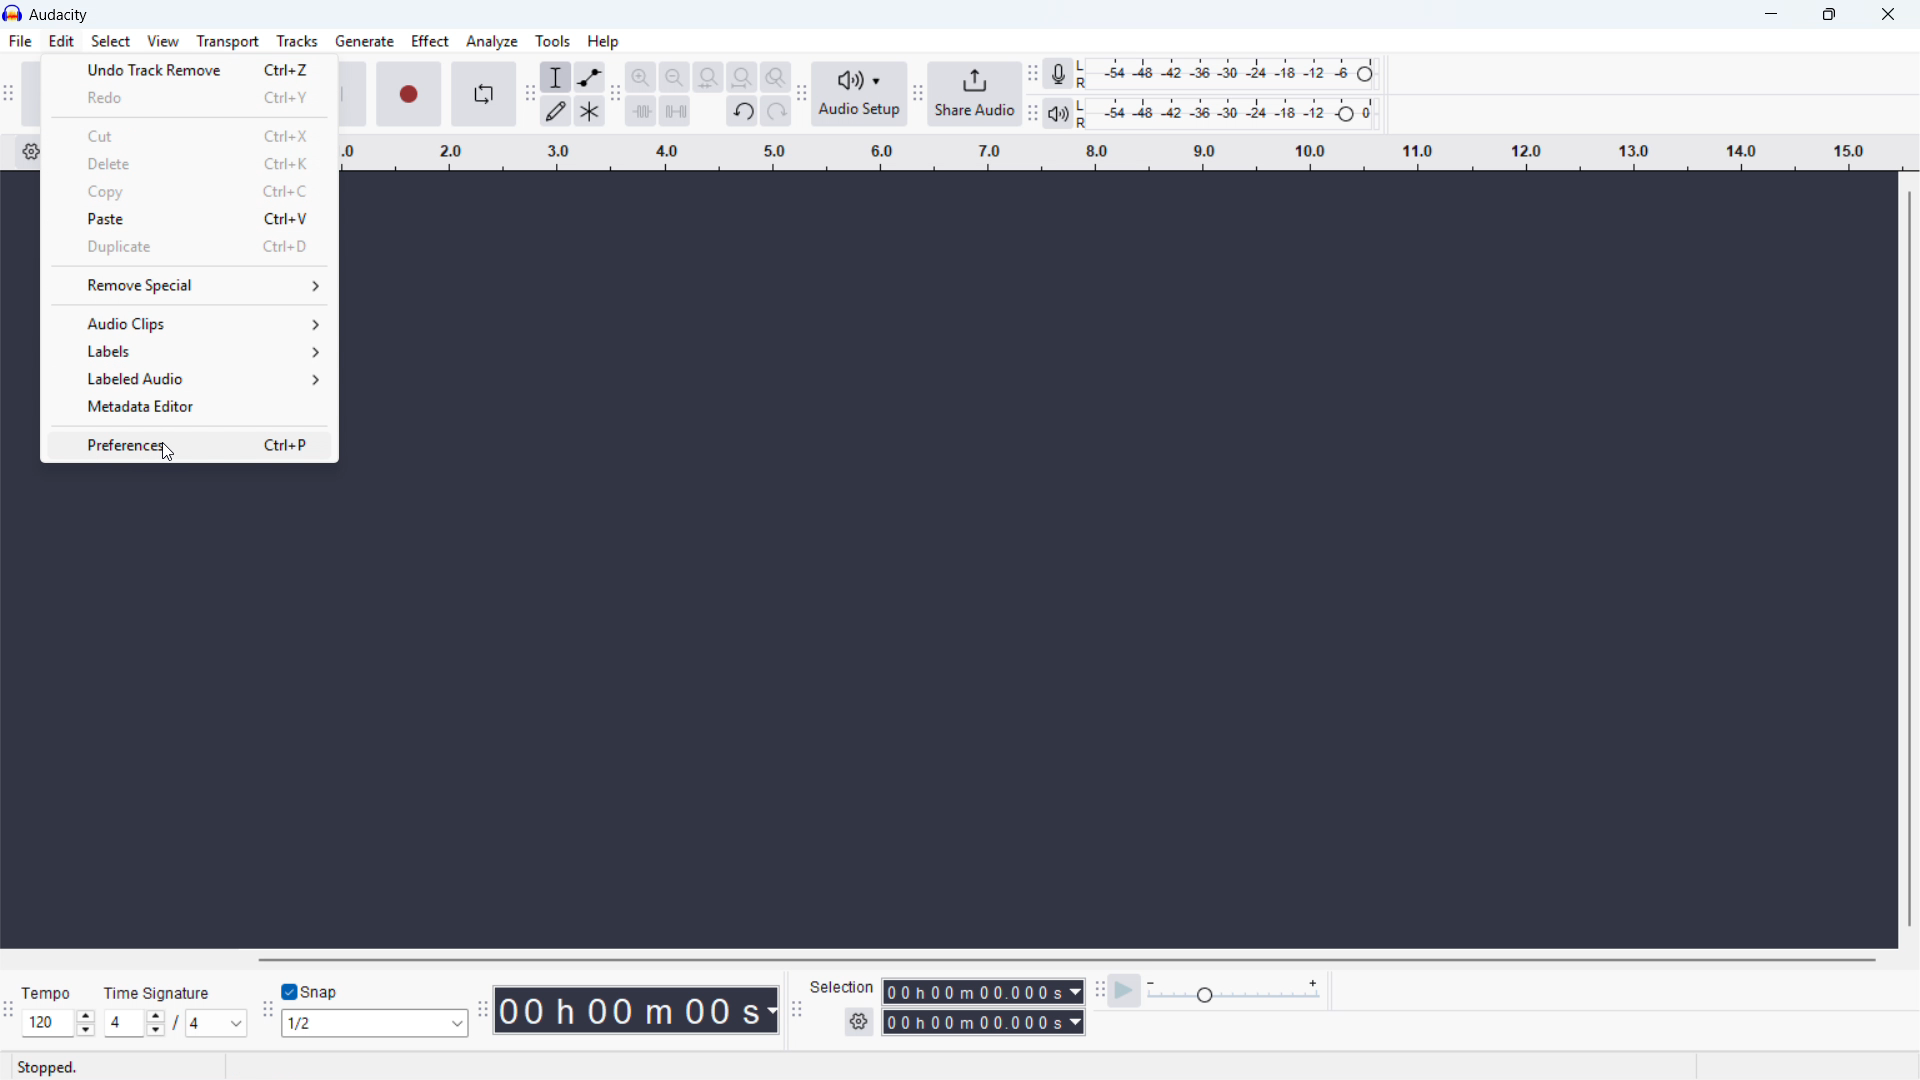 The height and width of the screenshot is (1080, 1920). I want to click on recording meter toolbar, so click(1032, 73).